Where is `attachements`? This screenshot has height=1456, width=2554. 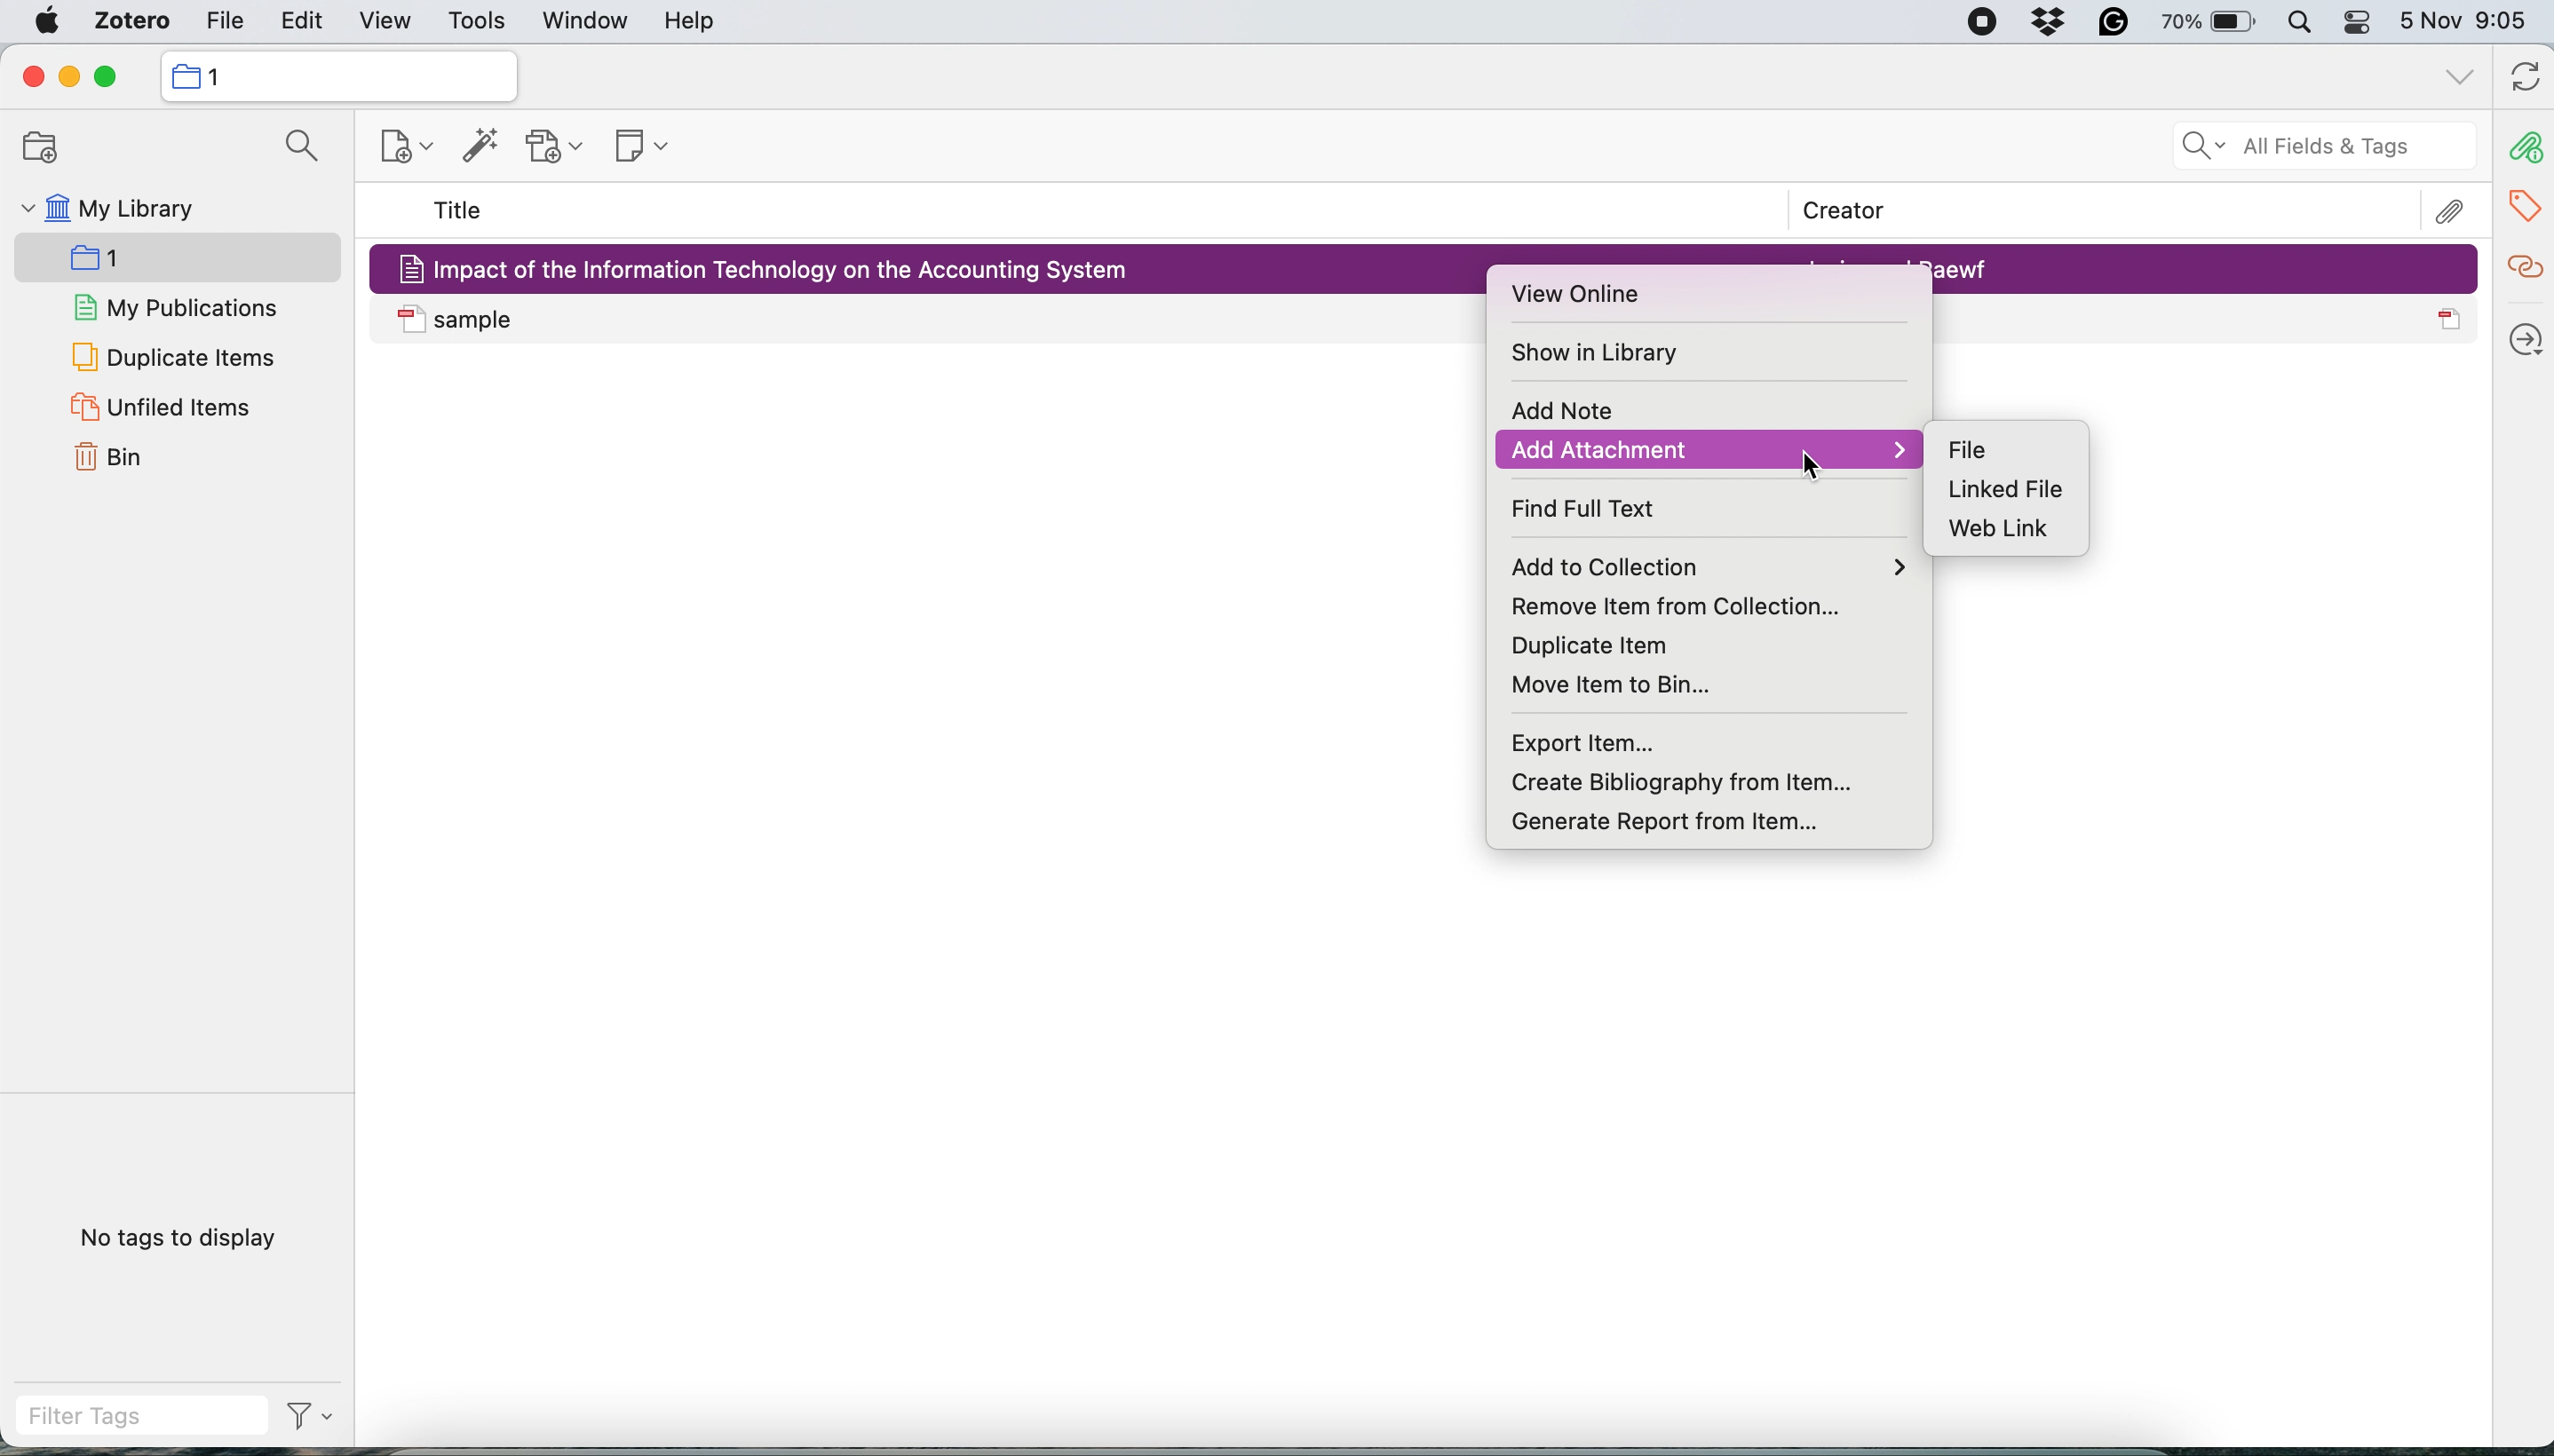
attachements is located at coordinates (2523, 148).